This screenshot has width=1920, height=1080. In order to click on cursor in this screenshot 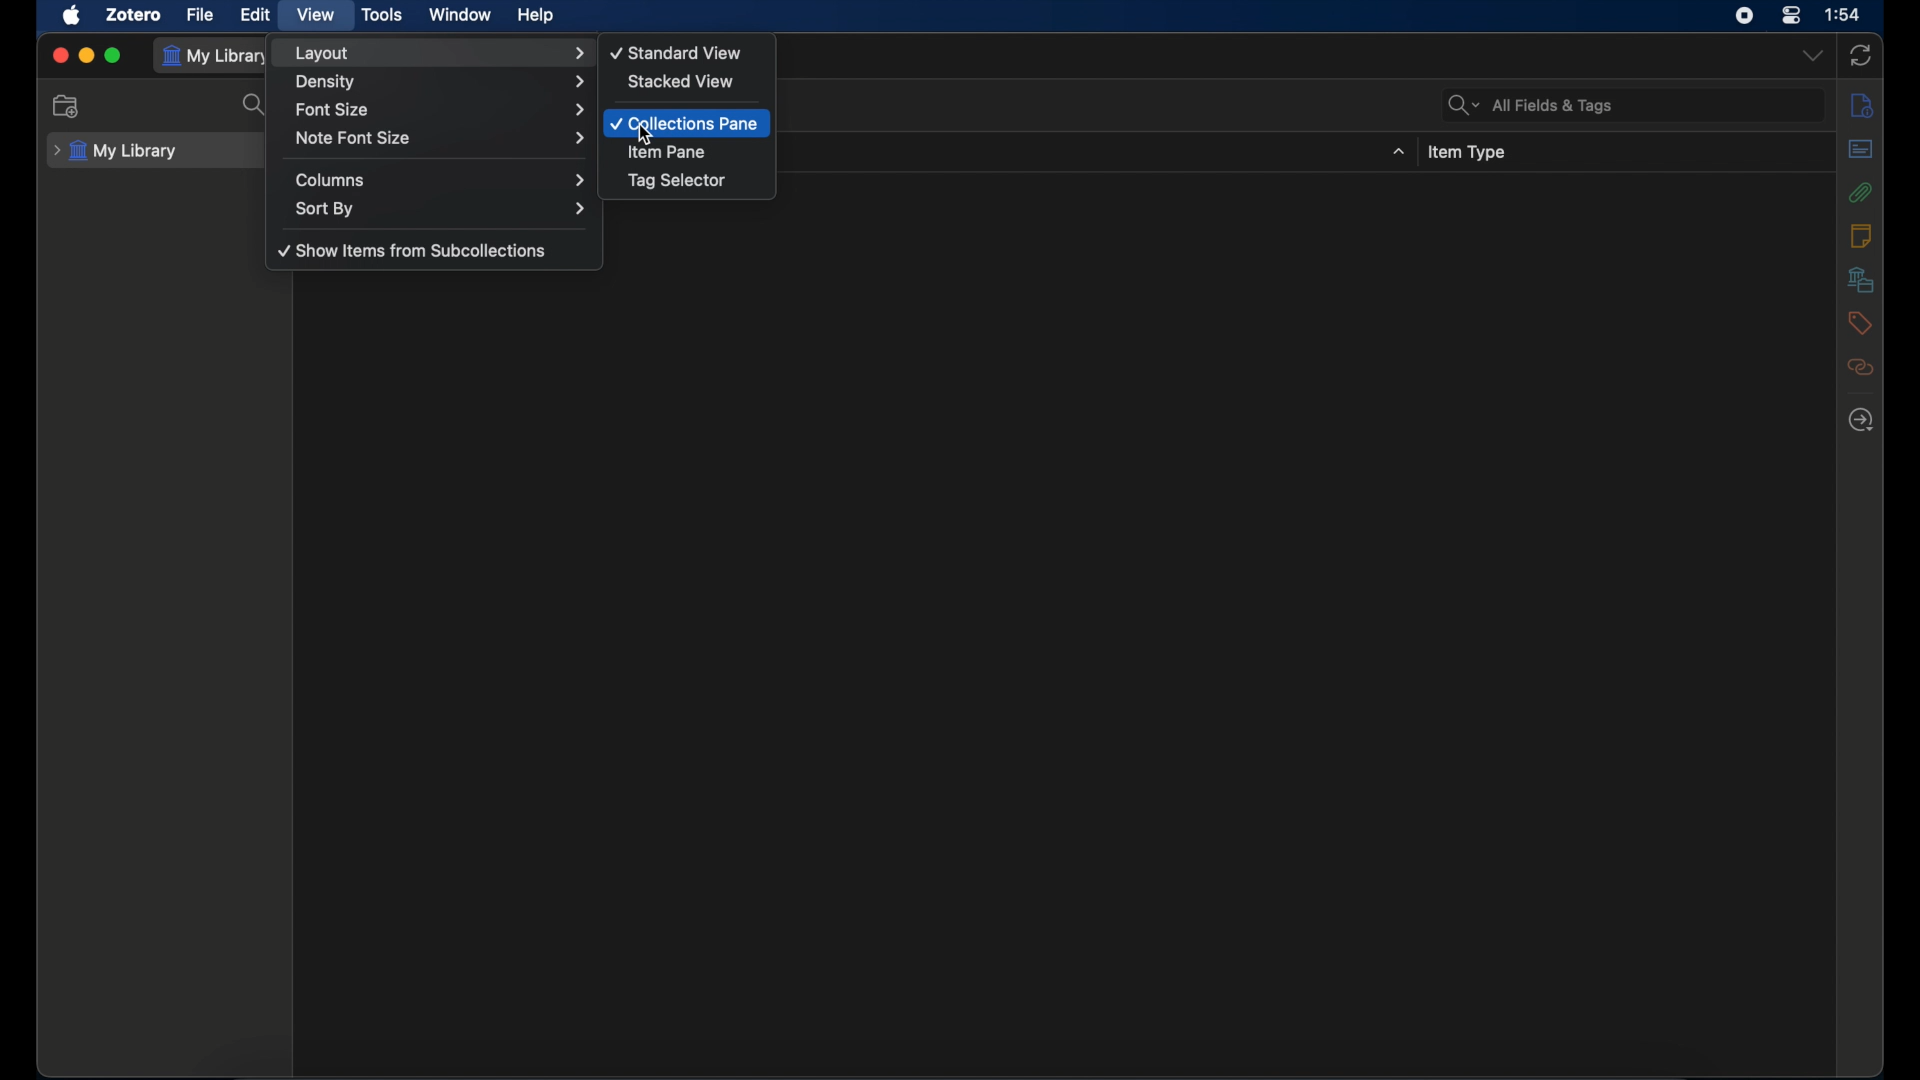, I will do `click(644, 135)`.